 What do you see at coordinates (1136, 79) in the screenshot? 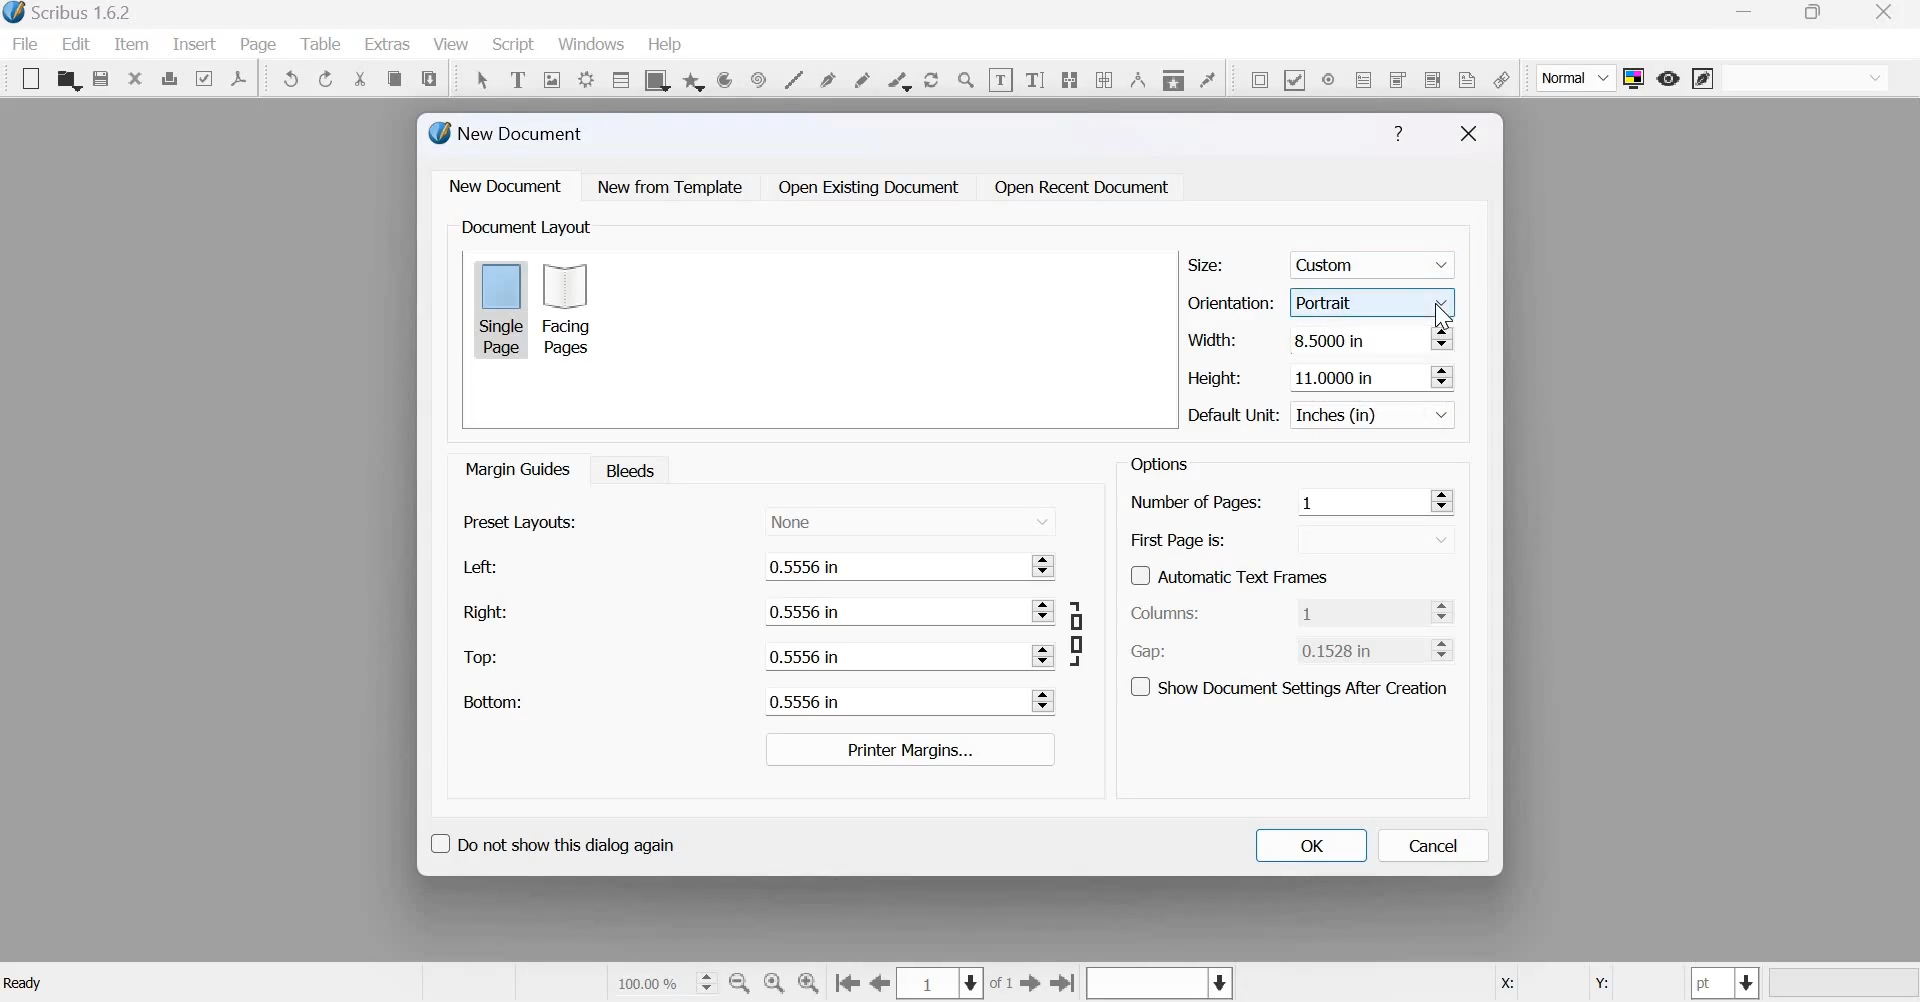
I see `Measurements` at bounding box center [1136, 79].